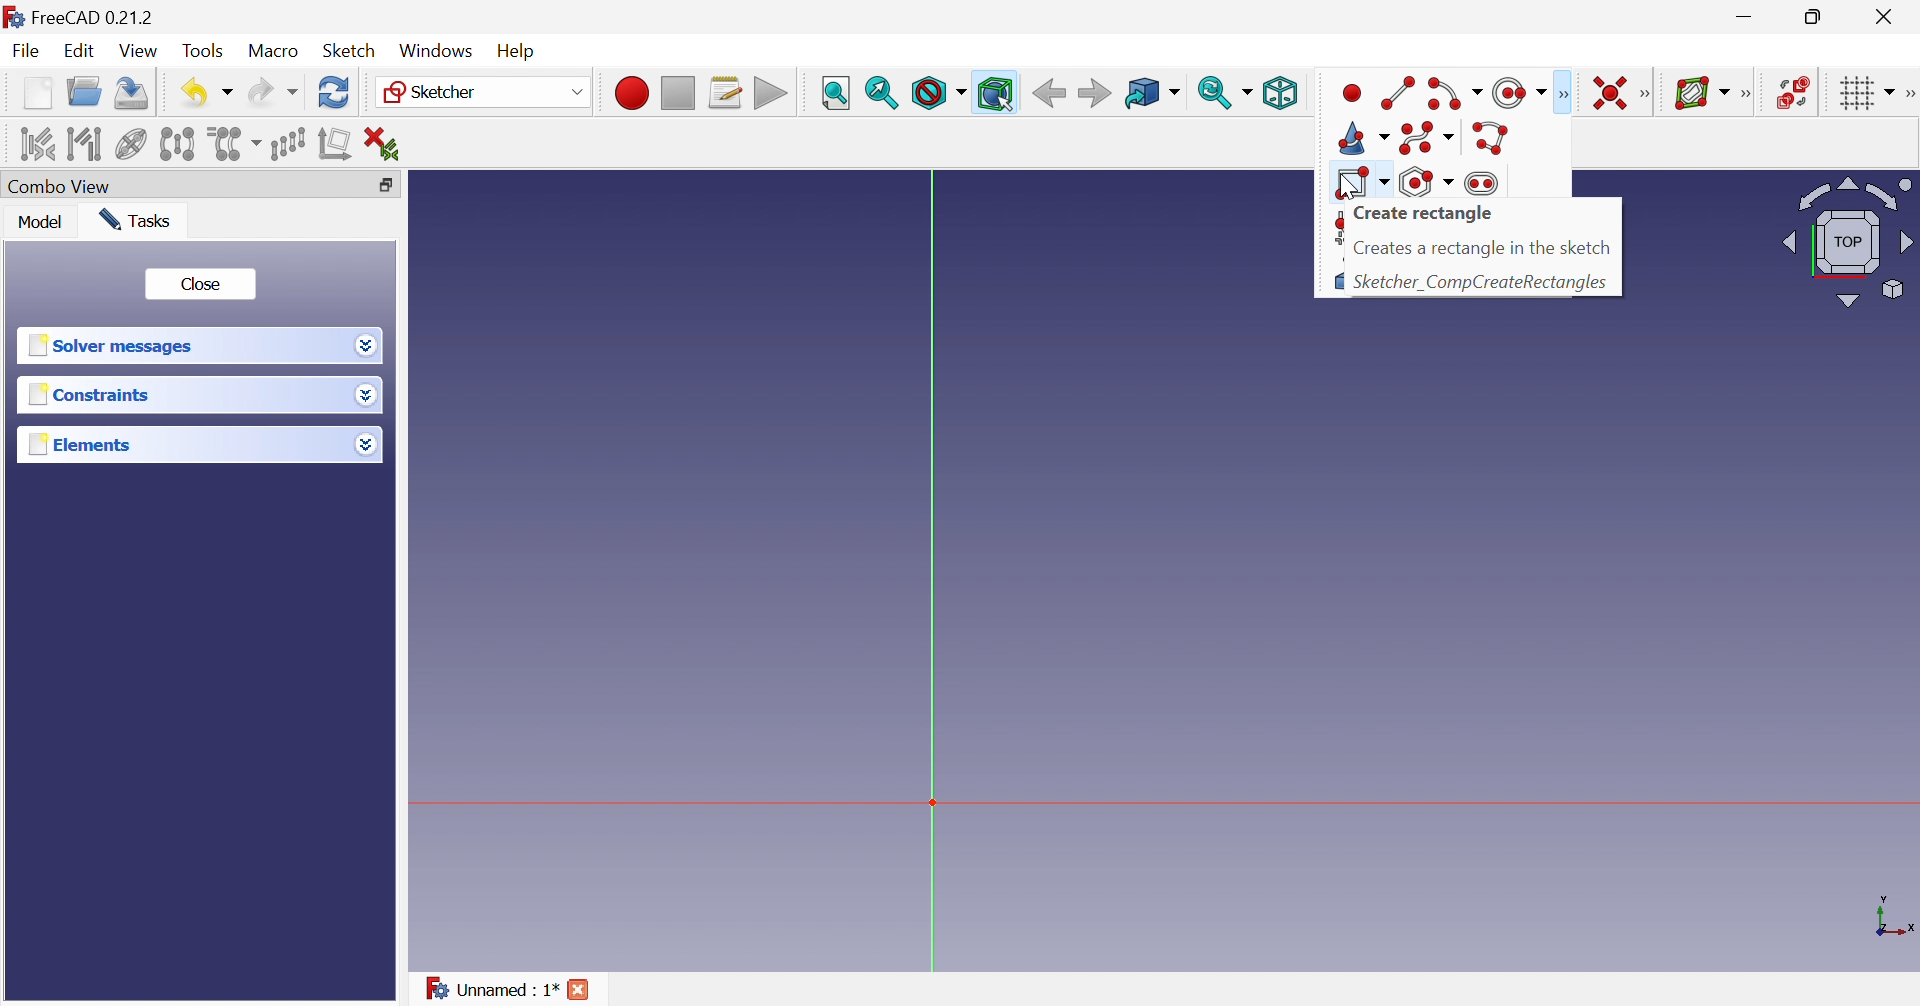  I want to click on Constraints, so click(89, 394).